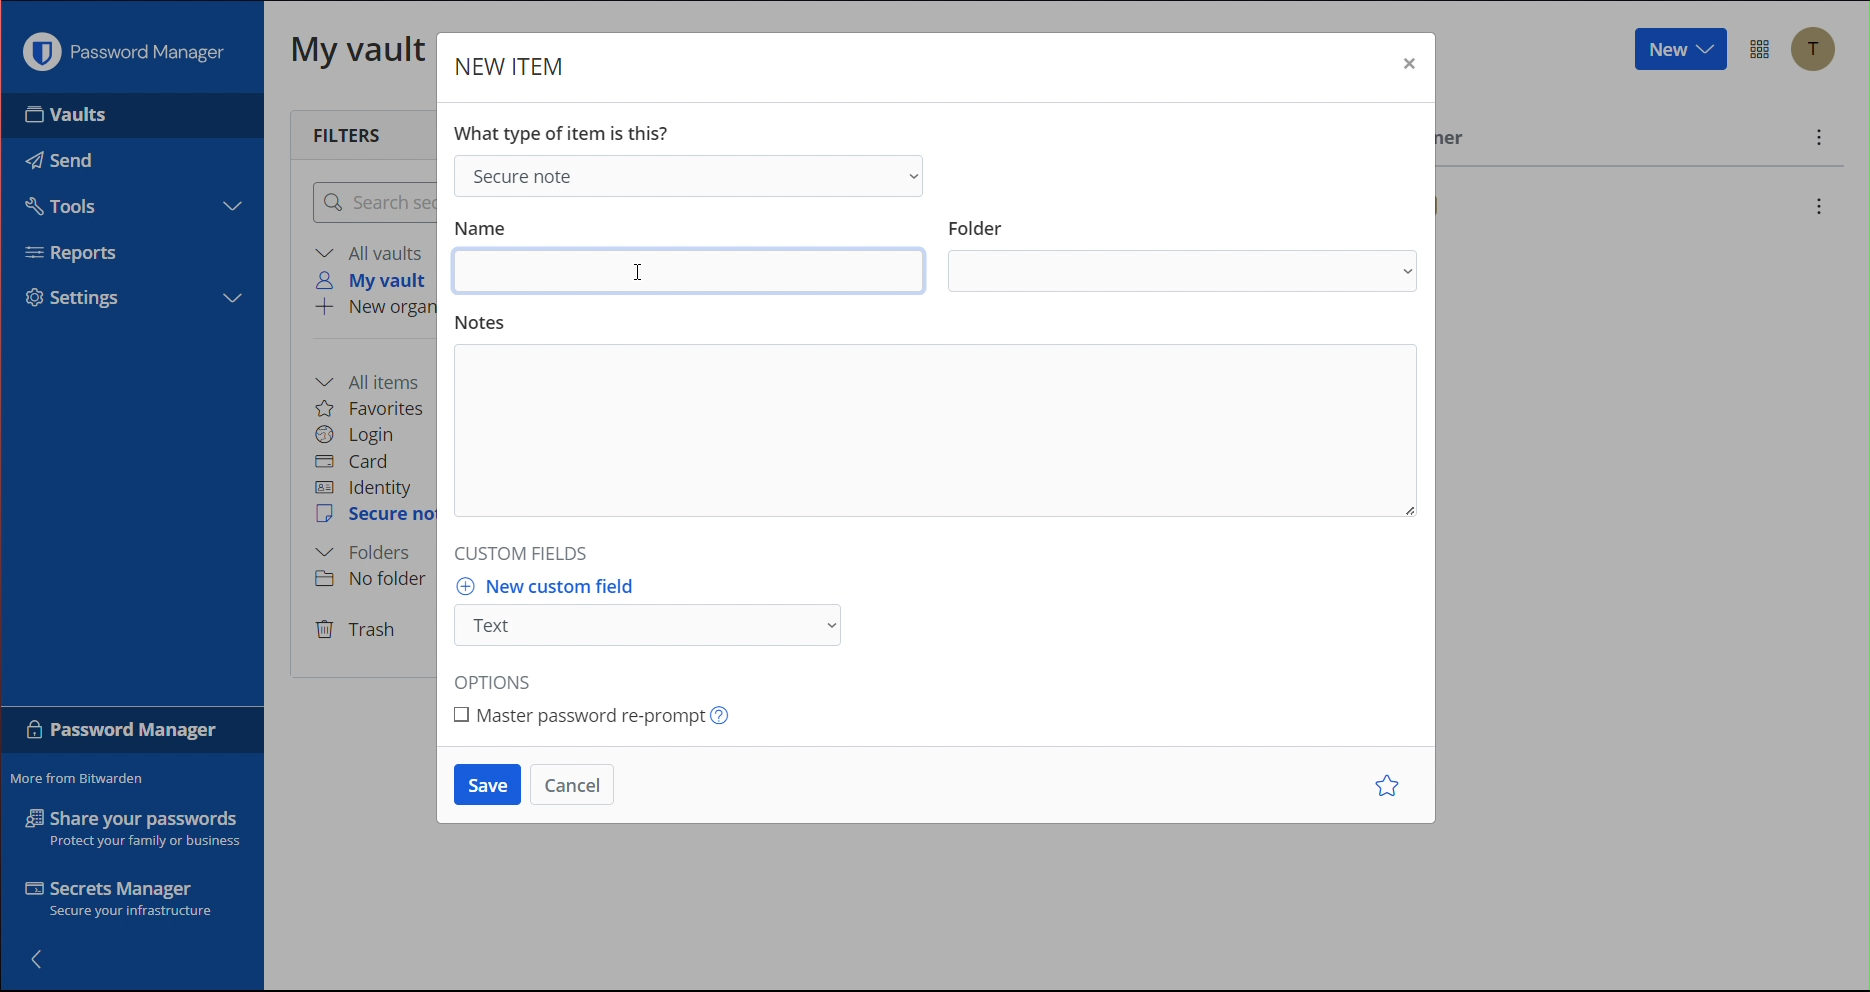 This screenshot has height=992, width=1870. I want to click on No folder, so click(377, 578).